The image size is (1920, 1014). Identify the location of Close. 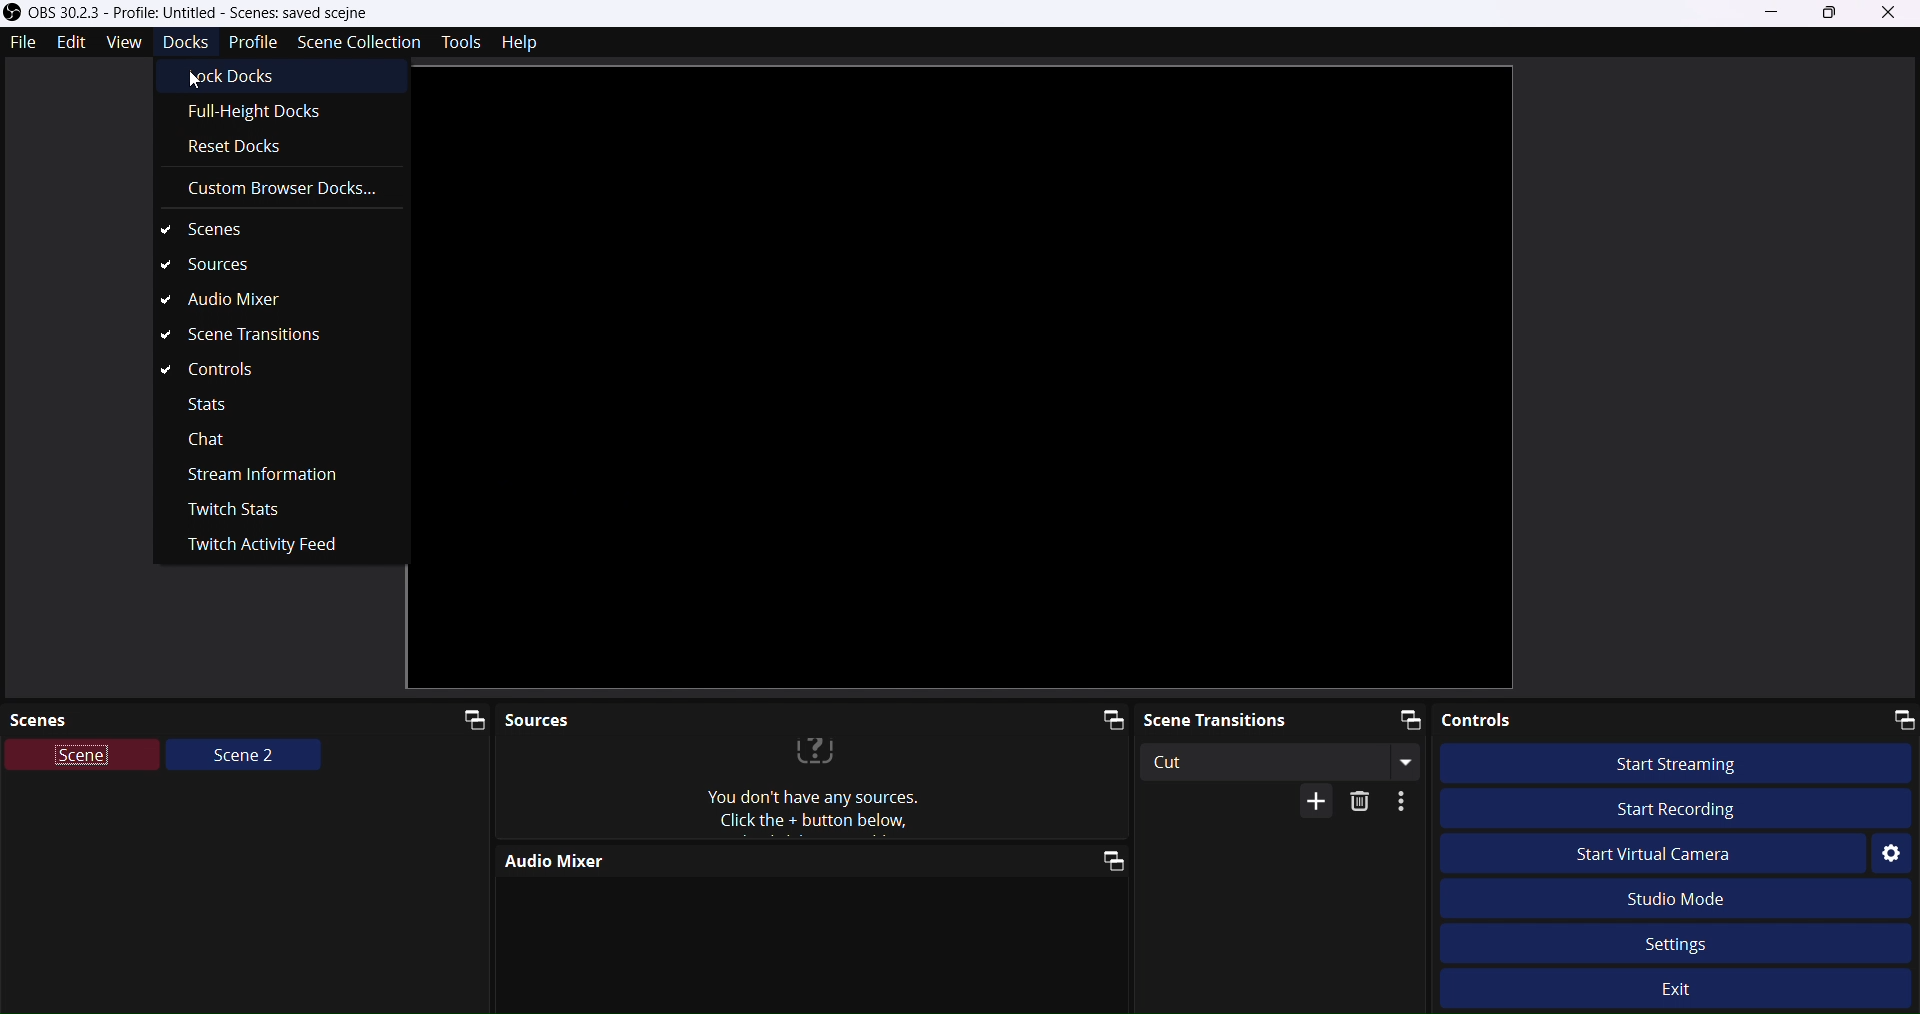
(1894, 14).